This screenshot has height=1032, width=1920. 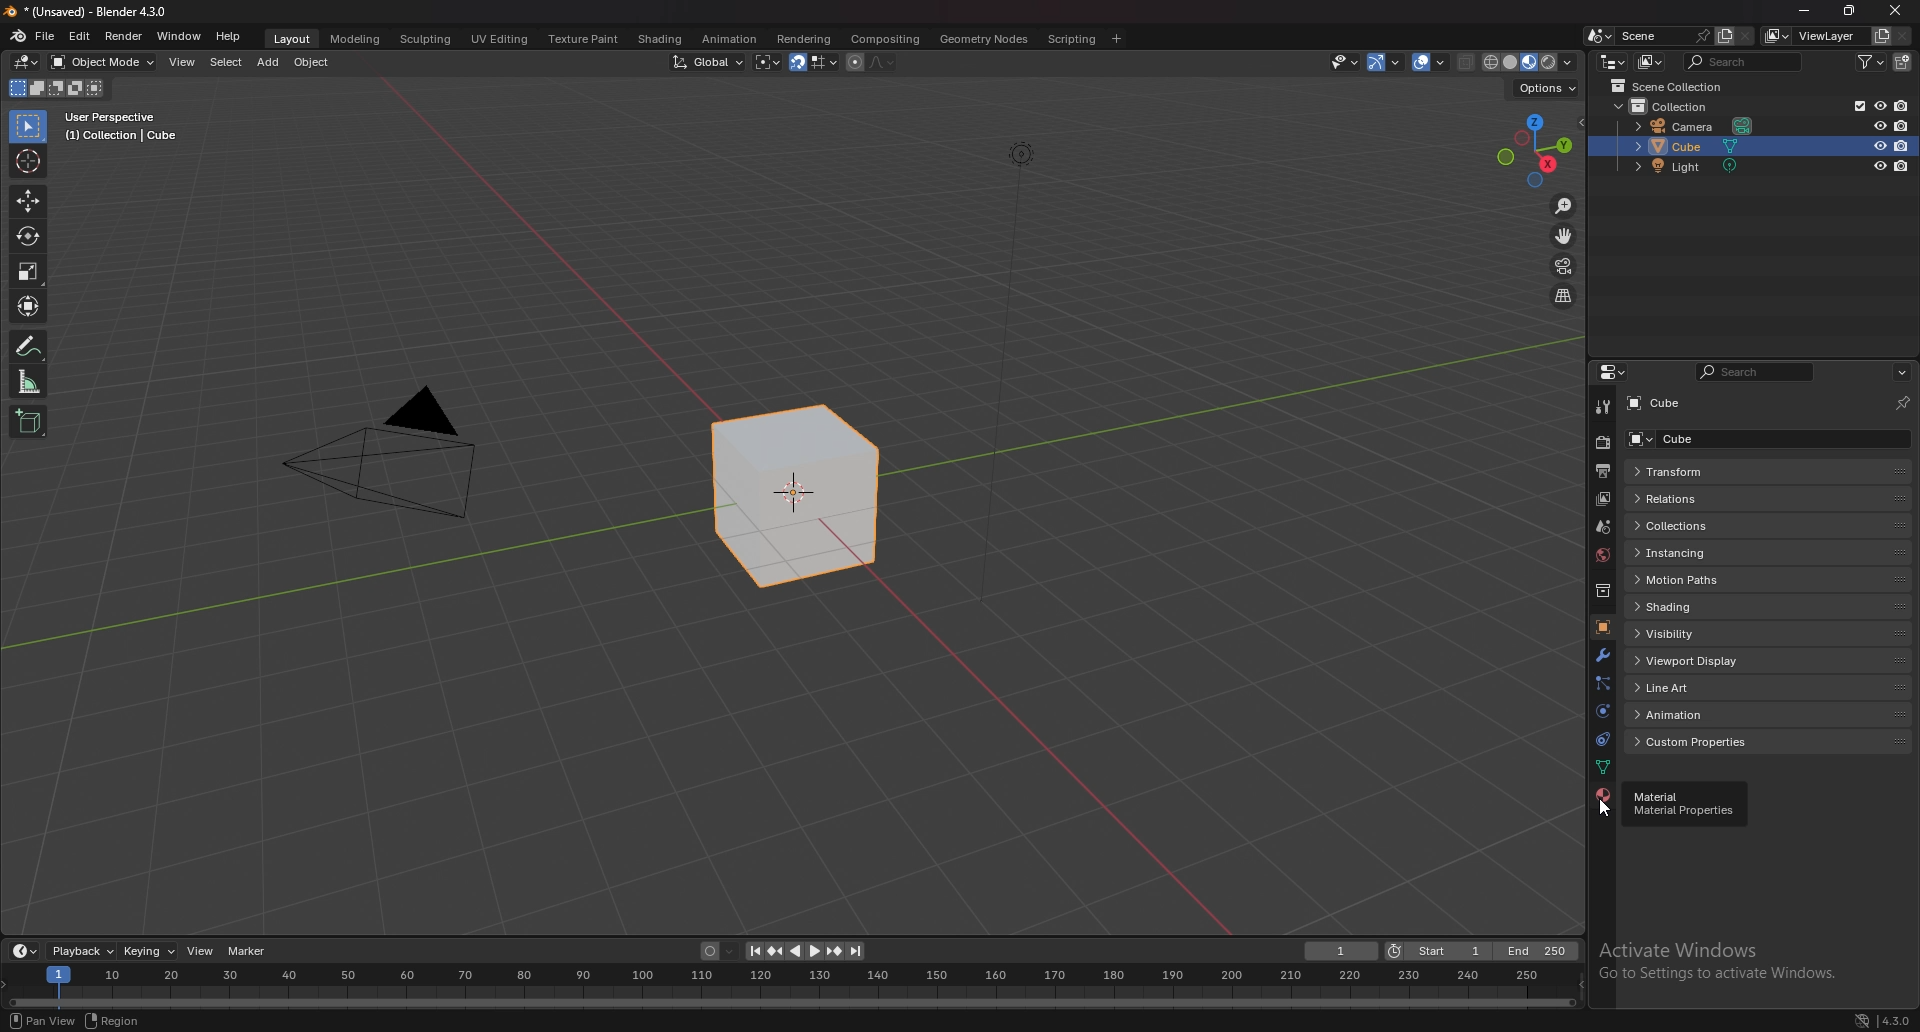 What do you see at coordinates (1767, 579) in the screenshot?
I see `motion paths` at bounding box center [1767, 579].